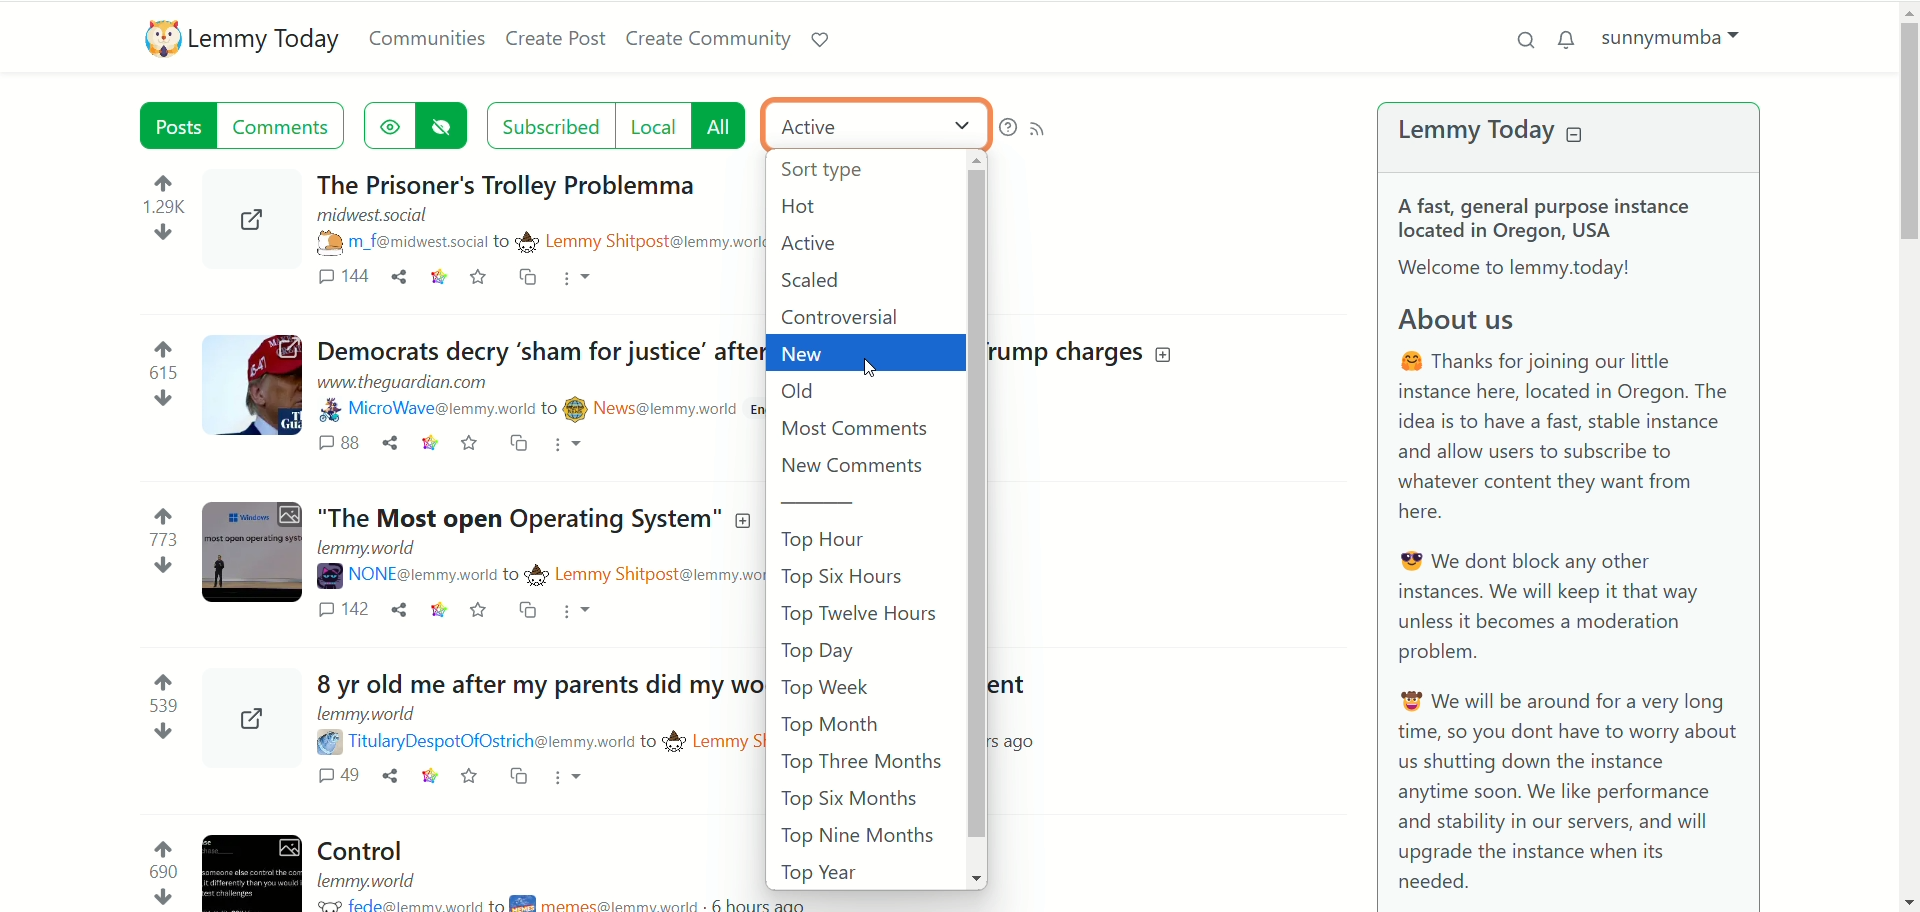 The height and width of the screenshot is (912, 1920). Describe the element at coordinates (376, 849) in the screenshot. I see `Control` at that location.